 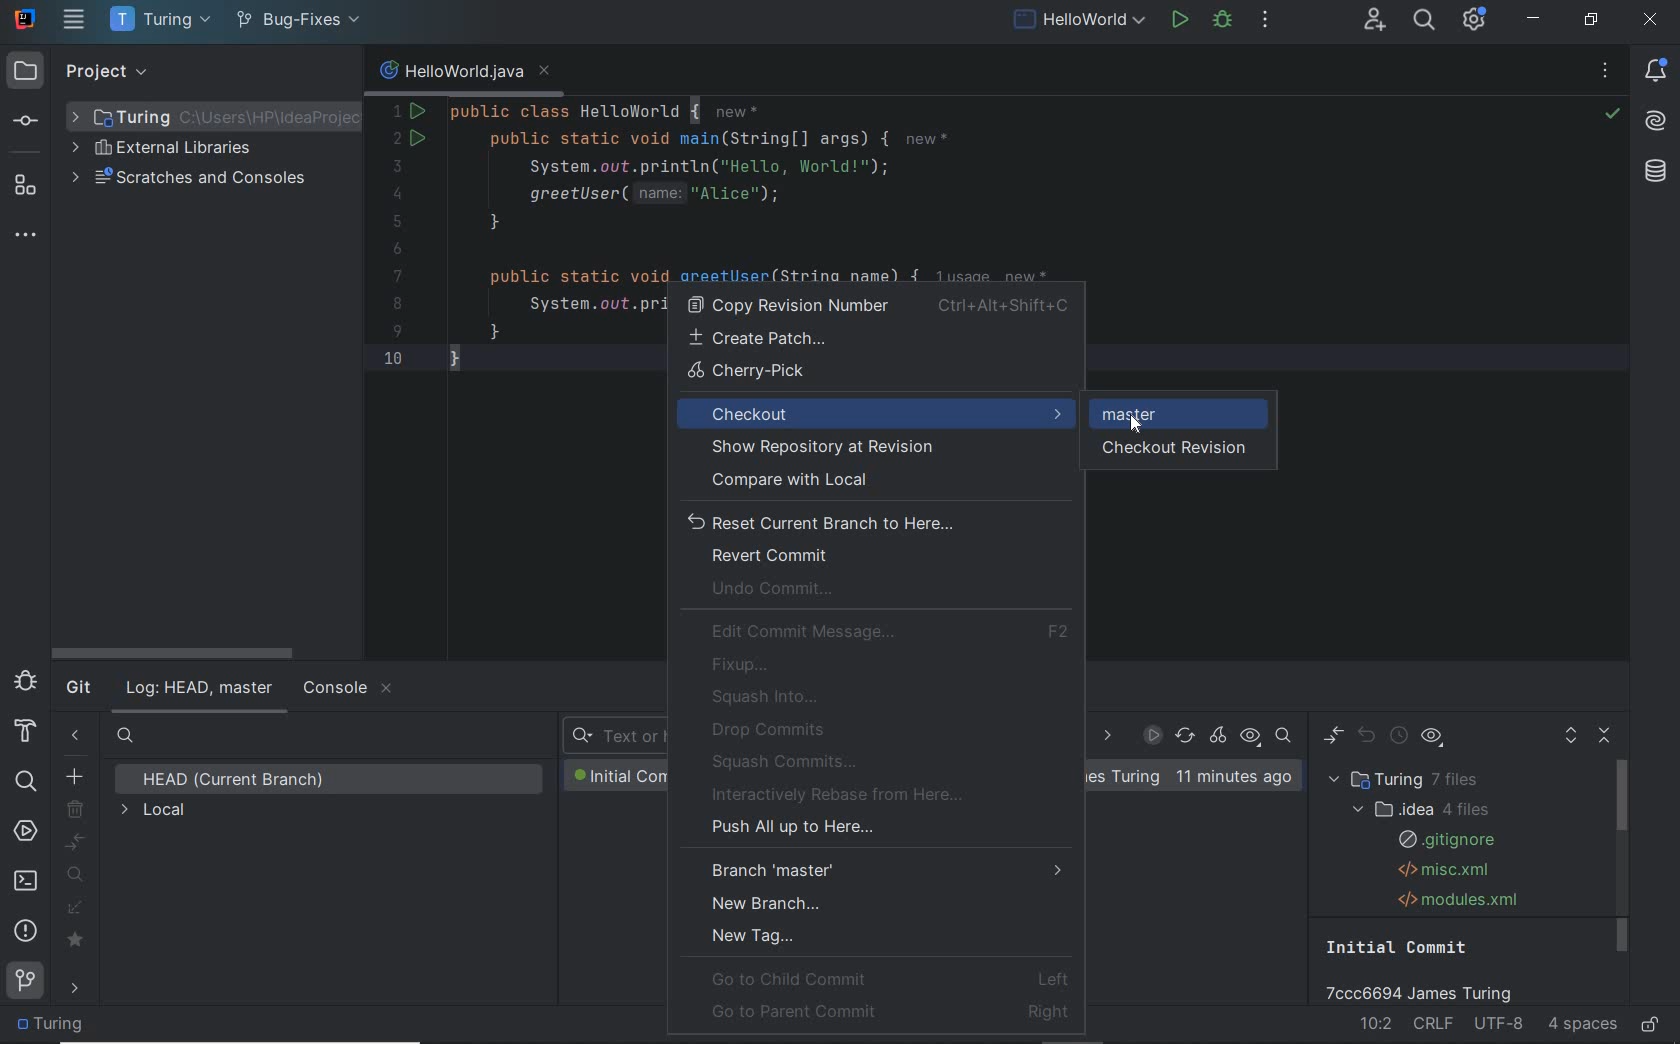 What do you see at coordinates (1185, 737) in the screenshot?
I see `Refresh` at bounding box center [1185, 737].